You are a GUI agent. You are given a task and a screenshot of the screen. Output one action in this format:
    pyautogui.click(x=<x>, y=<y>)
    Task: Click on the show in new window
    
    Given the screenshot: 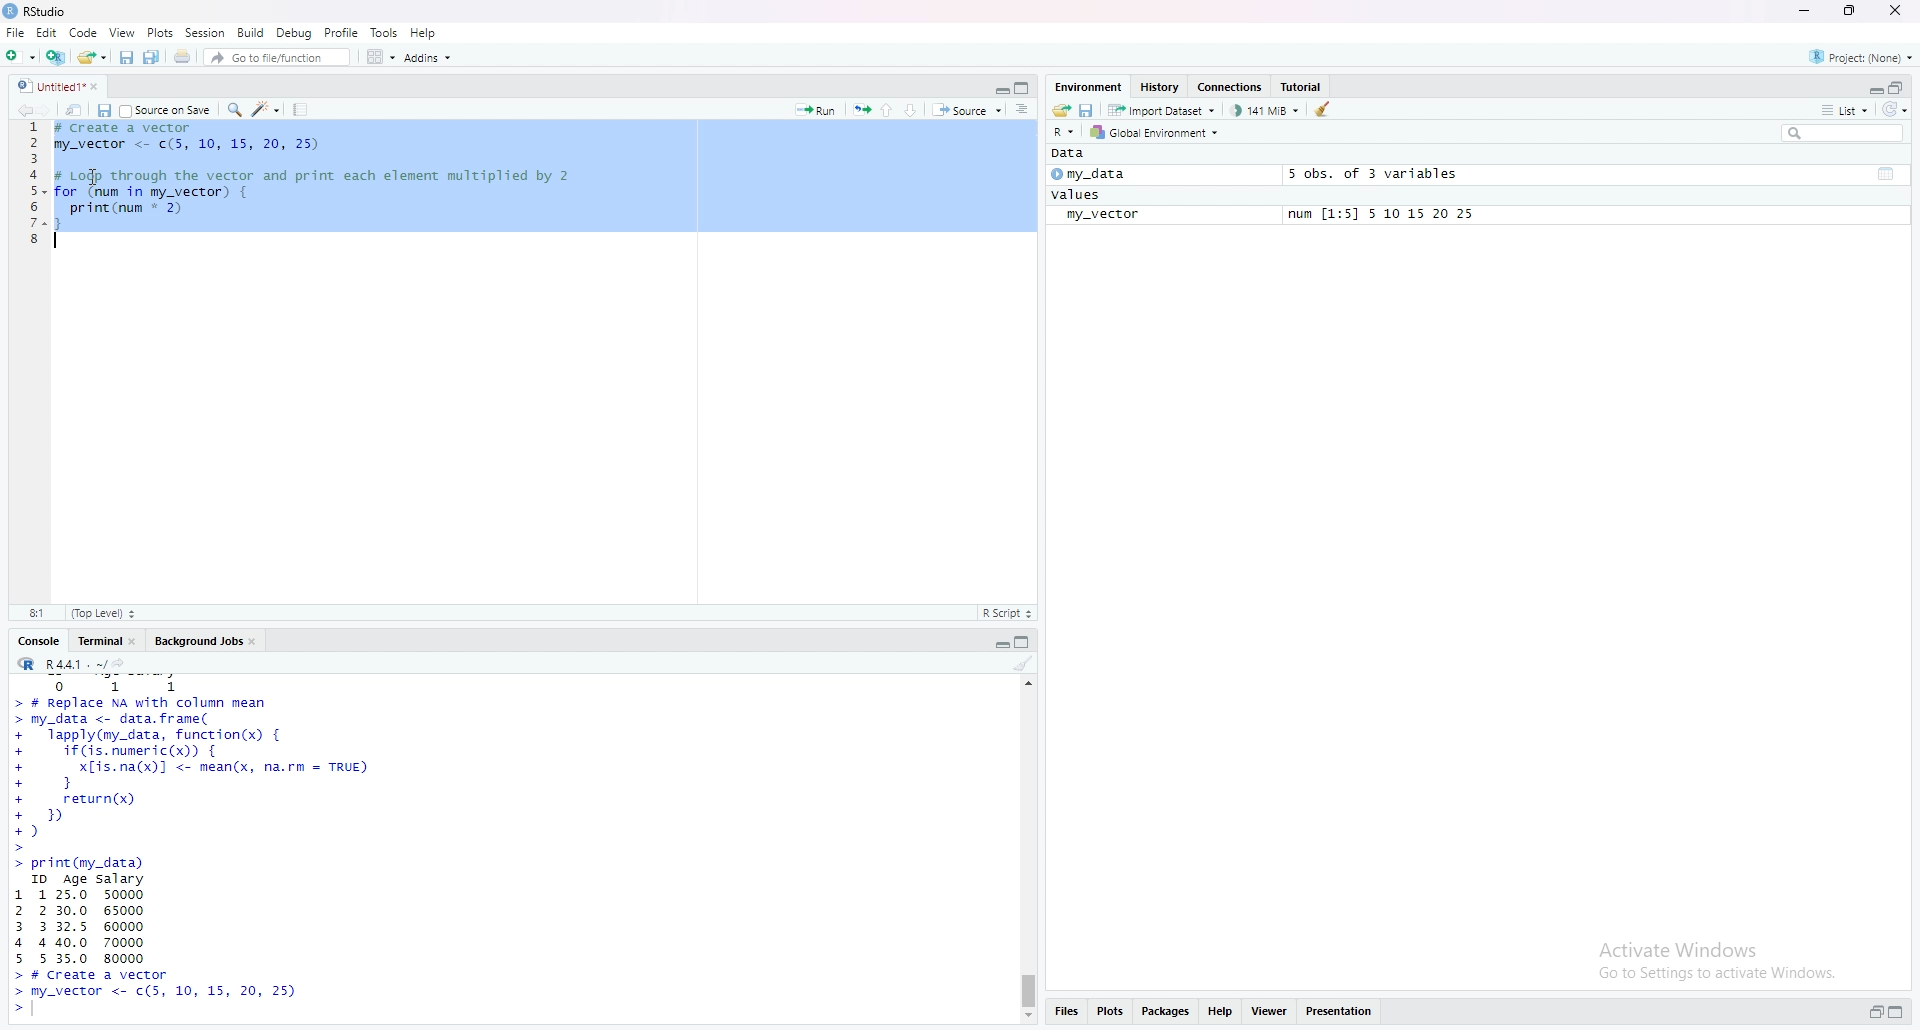 What is the action you would take?
    pyautogui.click(x=75, y=110)
    